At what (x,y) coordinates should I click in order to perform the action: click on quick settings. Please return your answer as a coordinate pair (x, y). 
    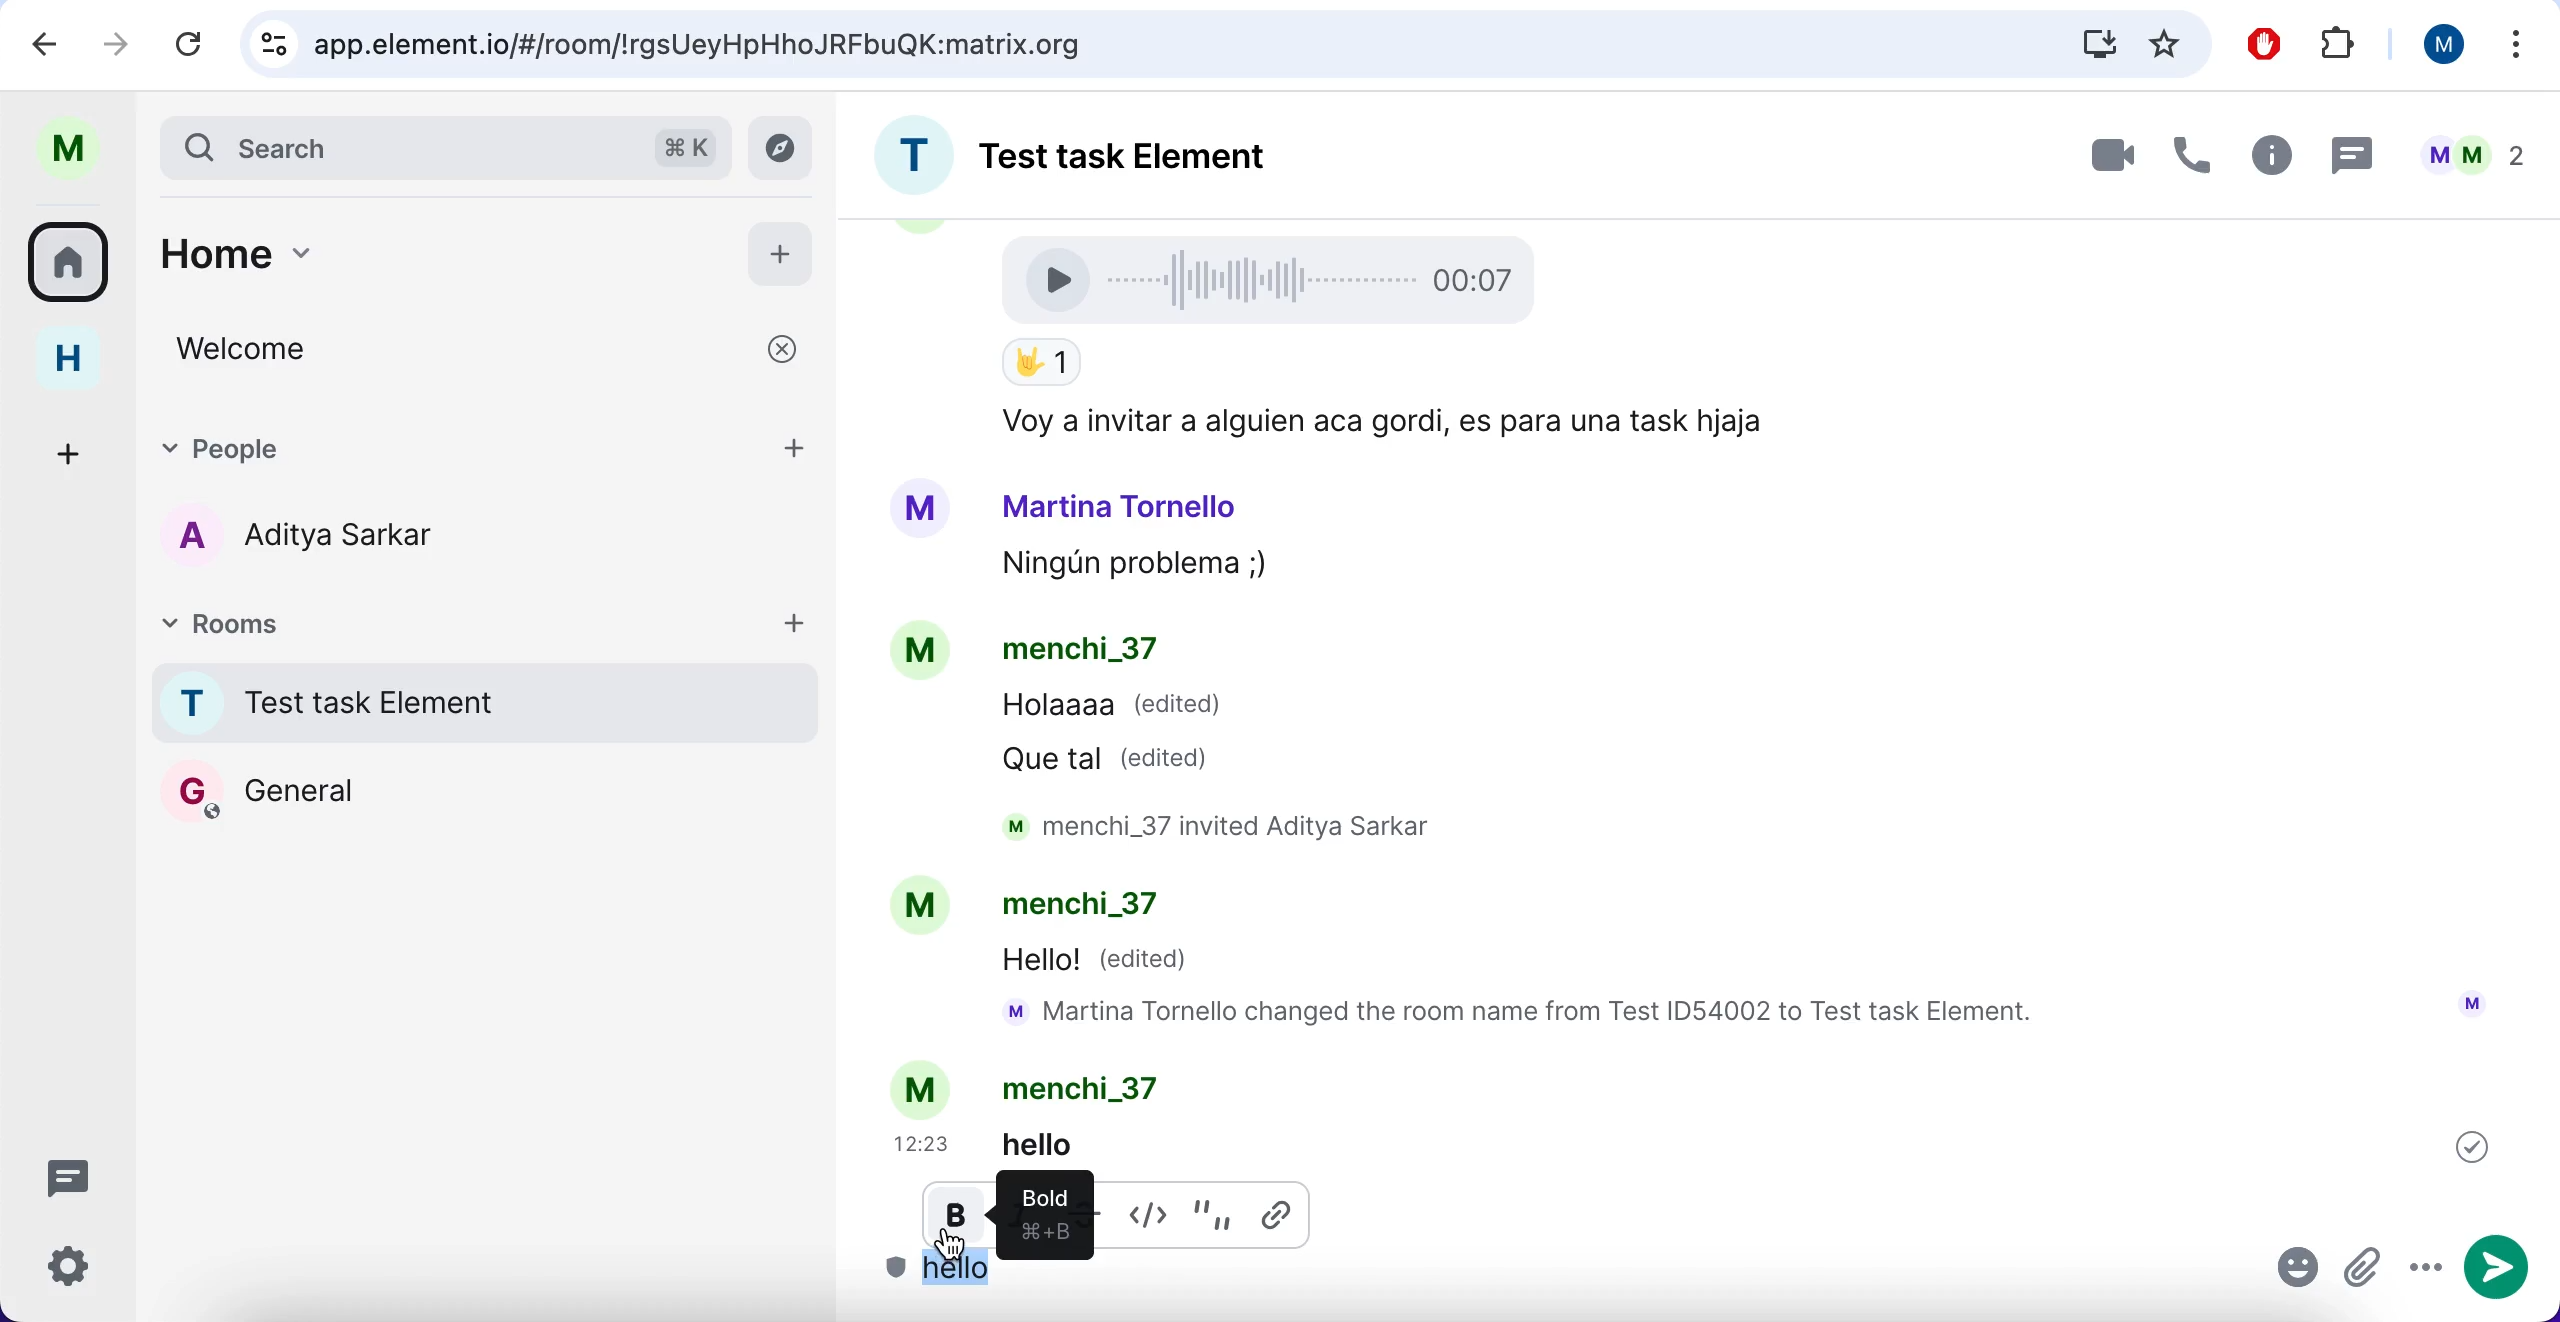
    Looking at the image, I should click on (83, 1273).